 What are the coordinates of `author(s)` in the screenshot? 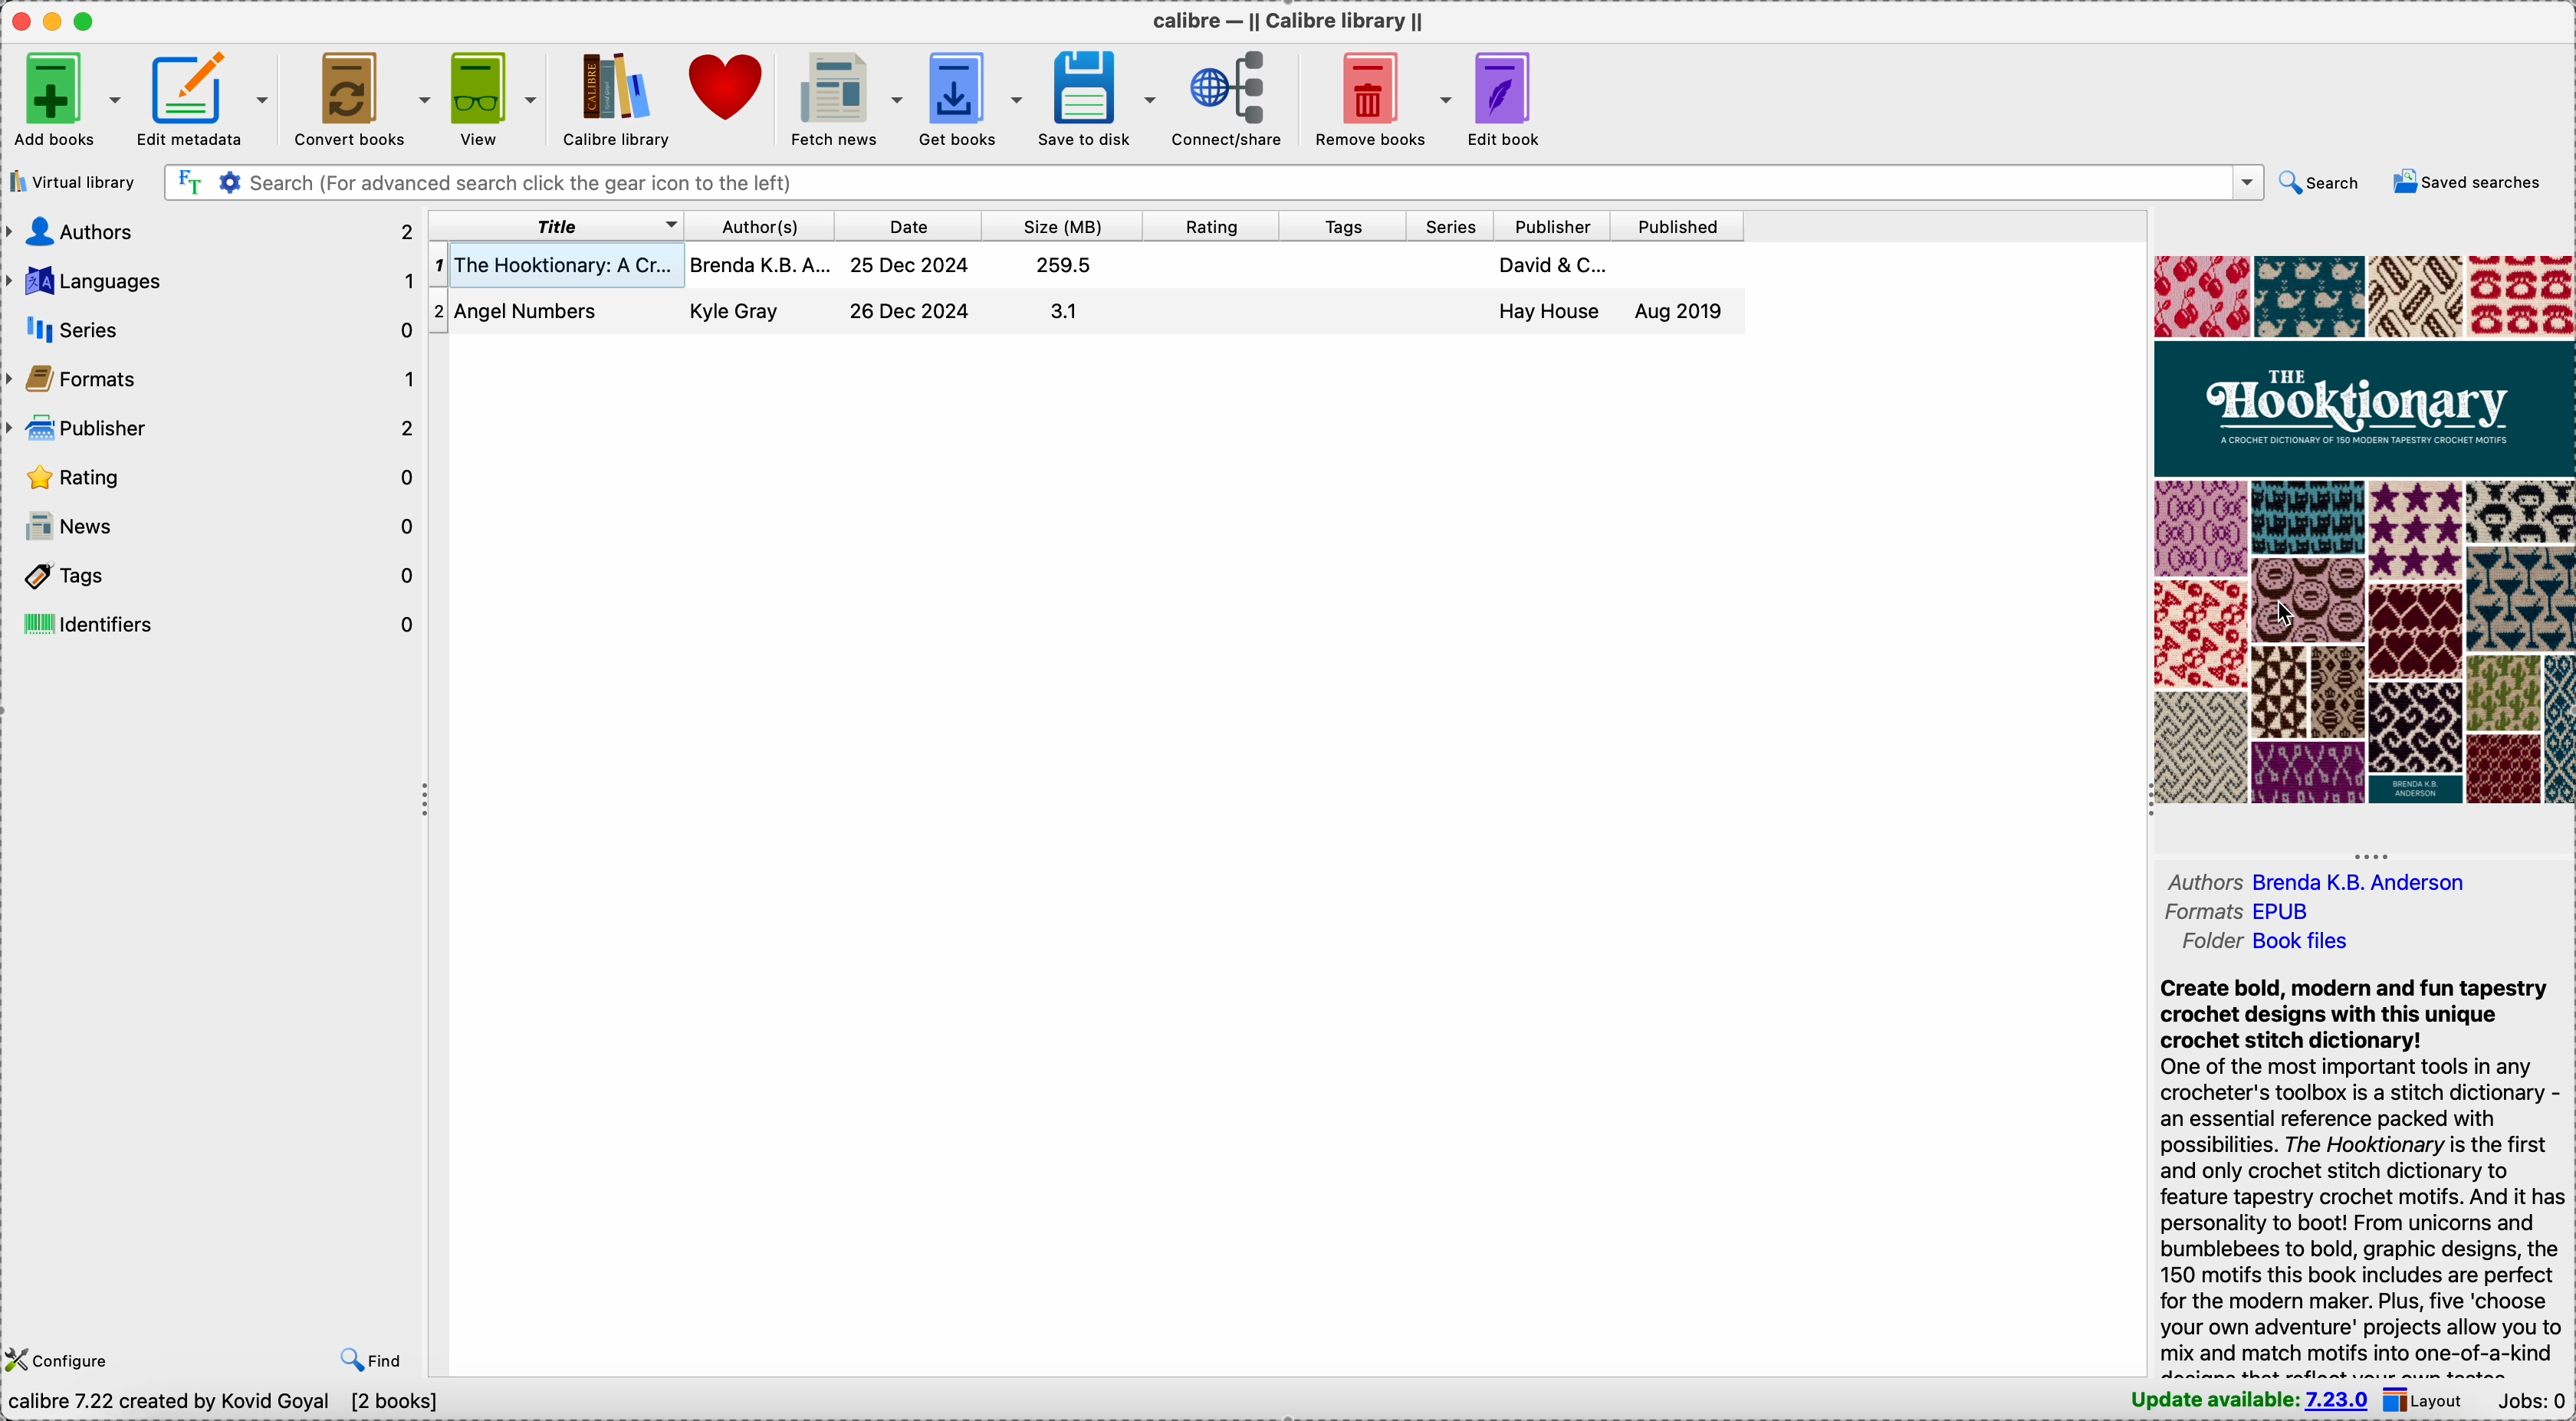 It's located at (759, 226).